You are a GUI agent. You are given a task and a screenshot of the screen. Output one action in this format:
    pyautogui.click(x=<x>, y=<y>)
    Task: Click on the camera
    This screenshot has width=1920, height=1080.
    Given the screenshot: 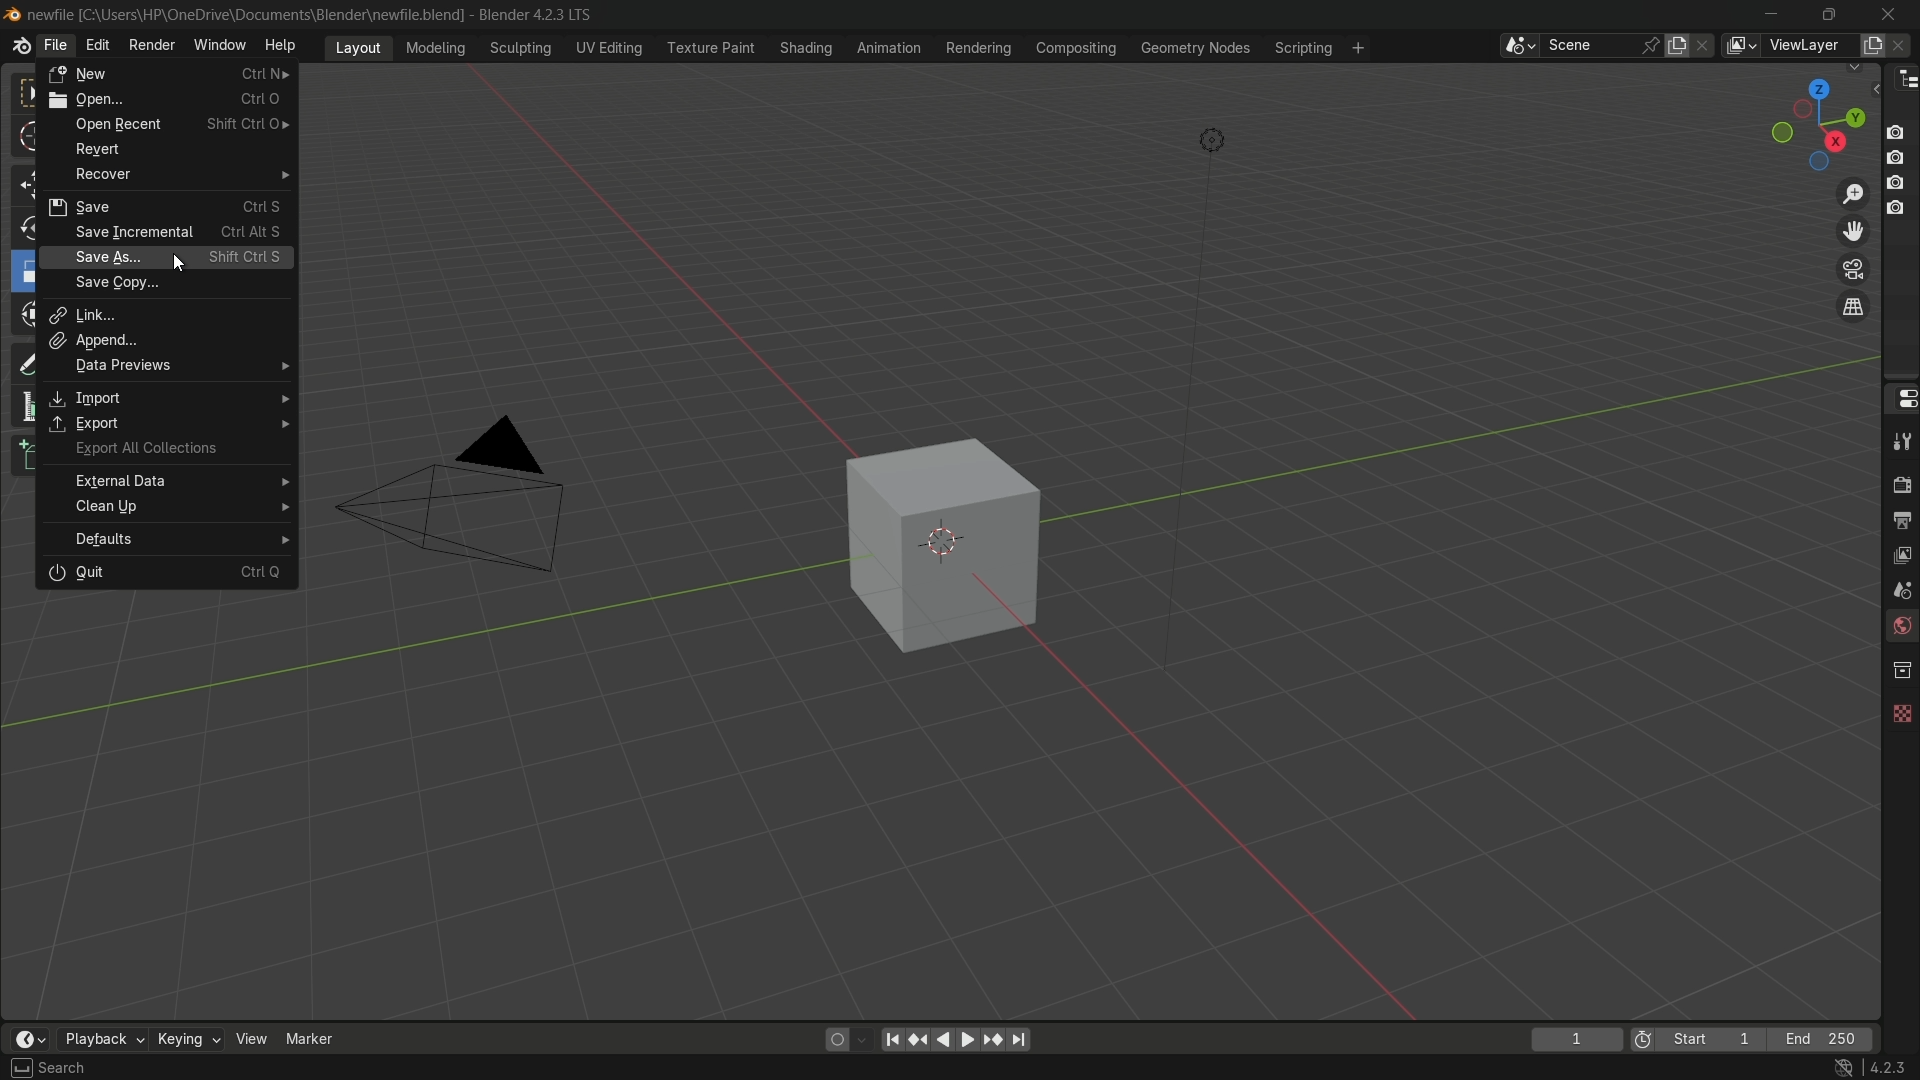 What is the action you would take?
    pyautogui.click(x=465, y=497)
    